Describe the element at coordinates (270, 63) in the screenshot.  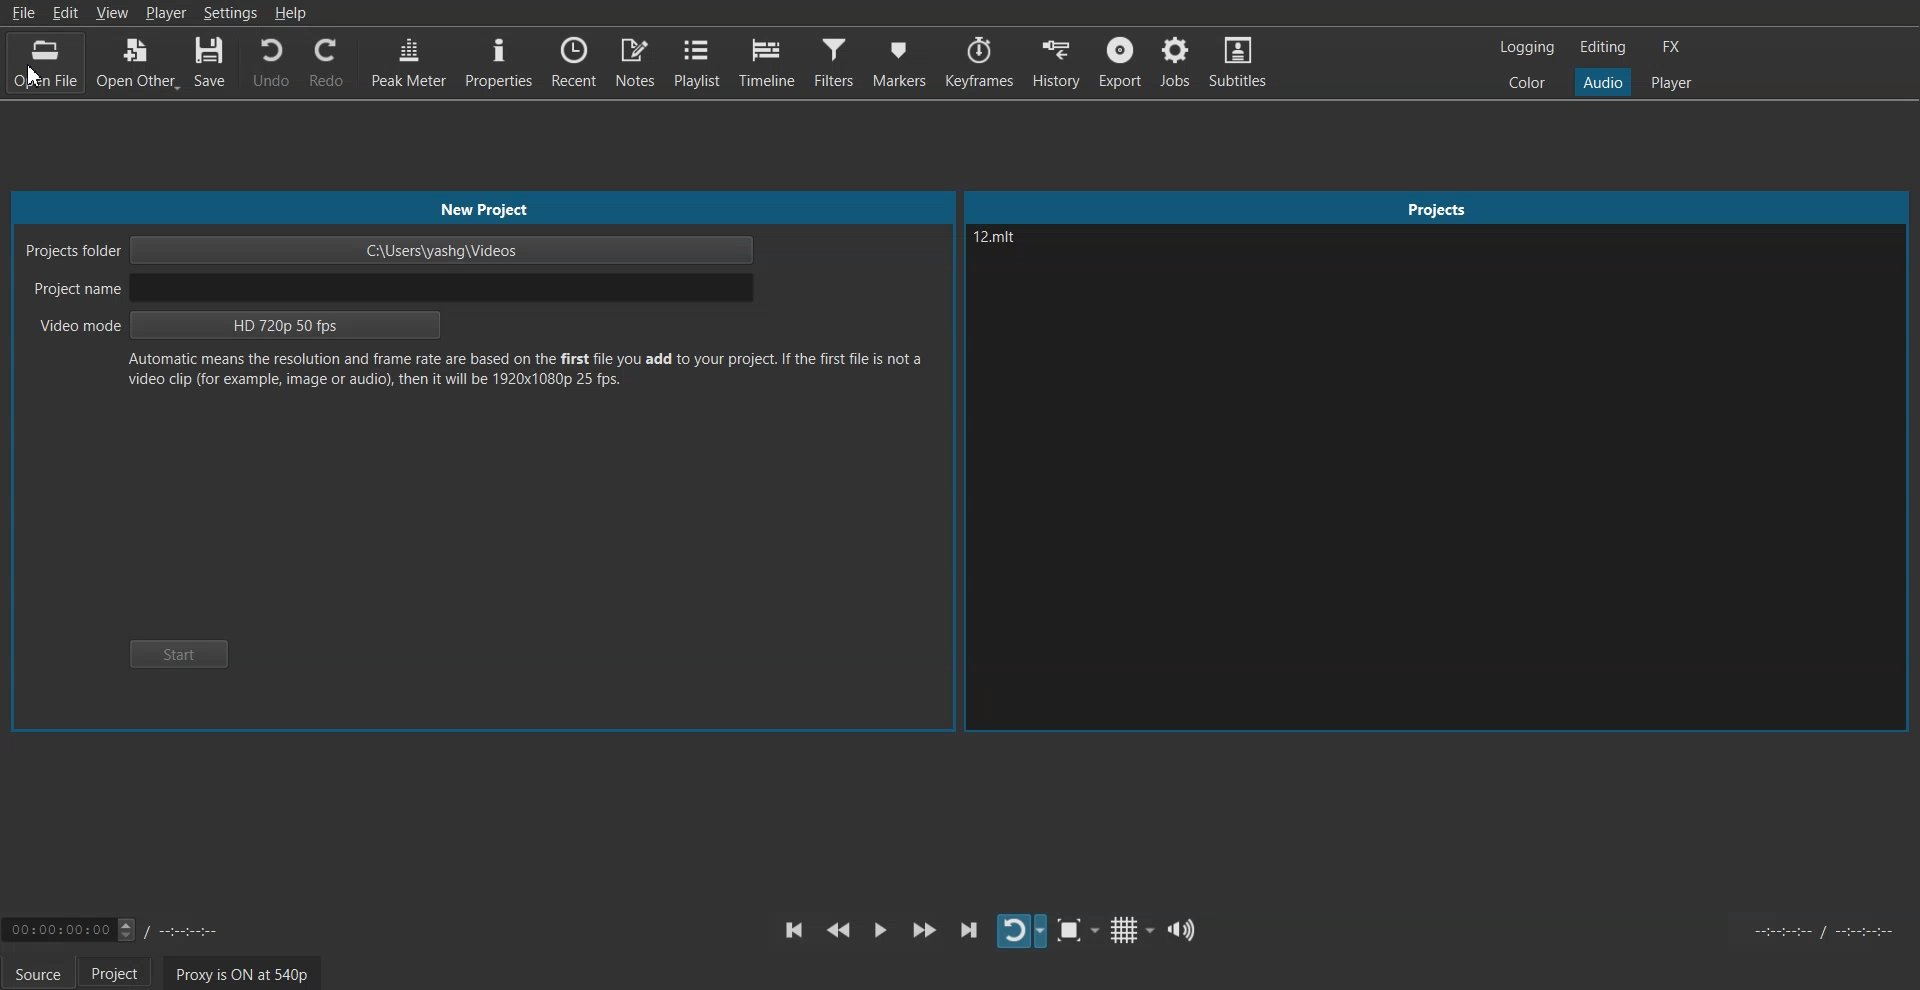
I see `Undo` at that location.